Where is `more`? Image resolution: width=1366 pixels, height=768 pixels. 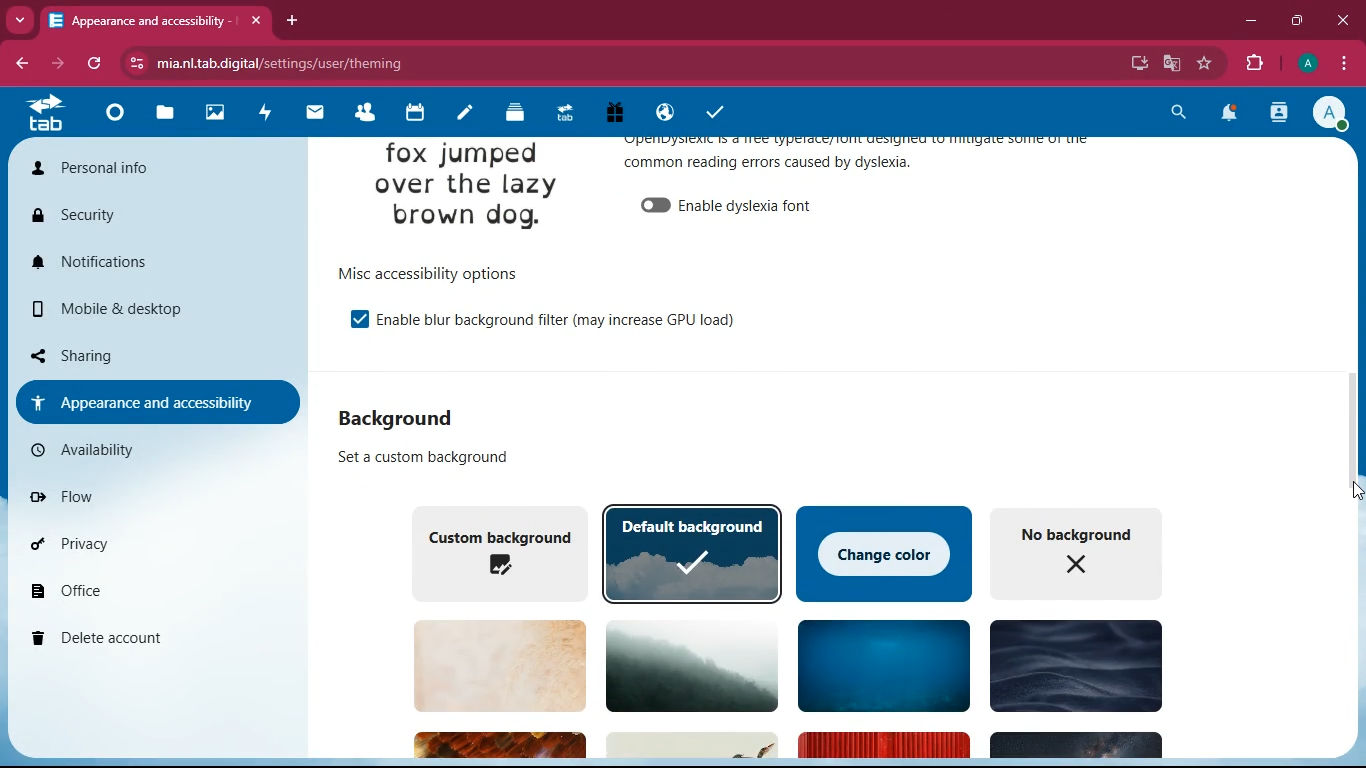
more is located at coordinates (20, 20).